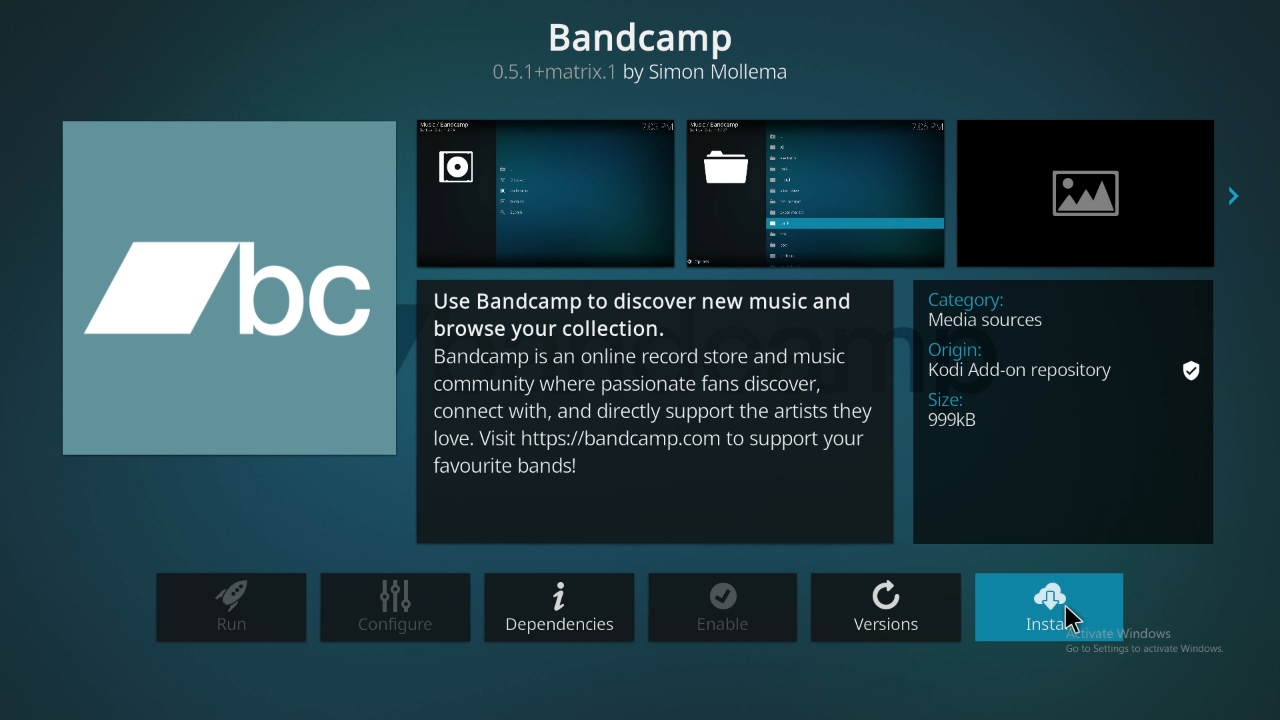 The width and height of the screenshot is (1280, 720). Describe the element at coordinates (557, 605) in the screenshot. I see `dependencies` at that location.